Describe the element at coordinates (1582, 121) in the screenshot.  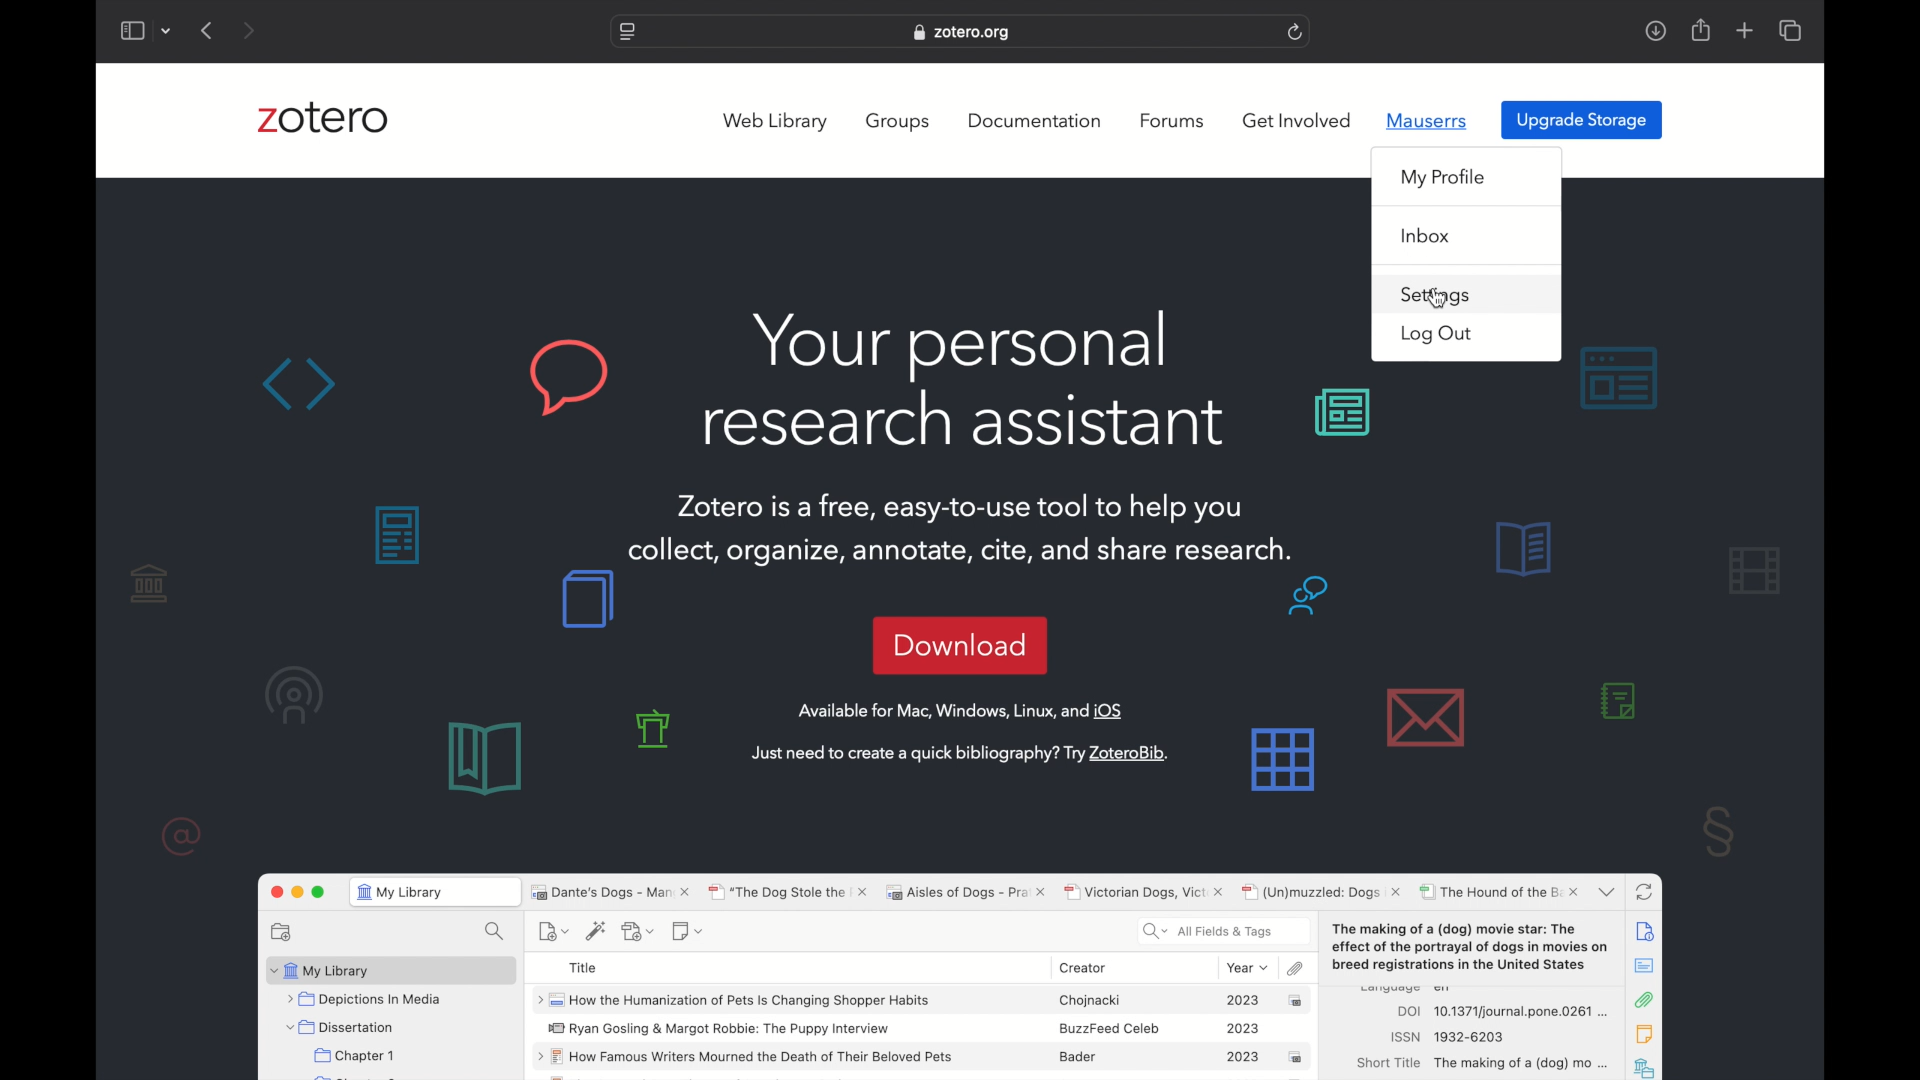
I see `upgrade storage` at that location.